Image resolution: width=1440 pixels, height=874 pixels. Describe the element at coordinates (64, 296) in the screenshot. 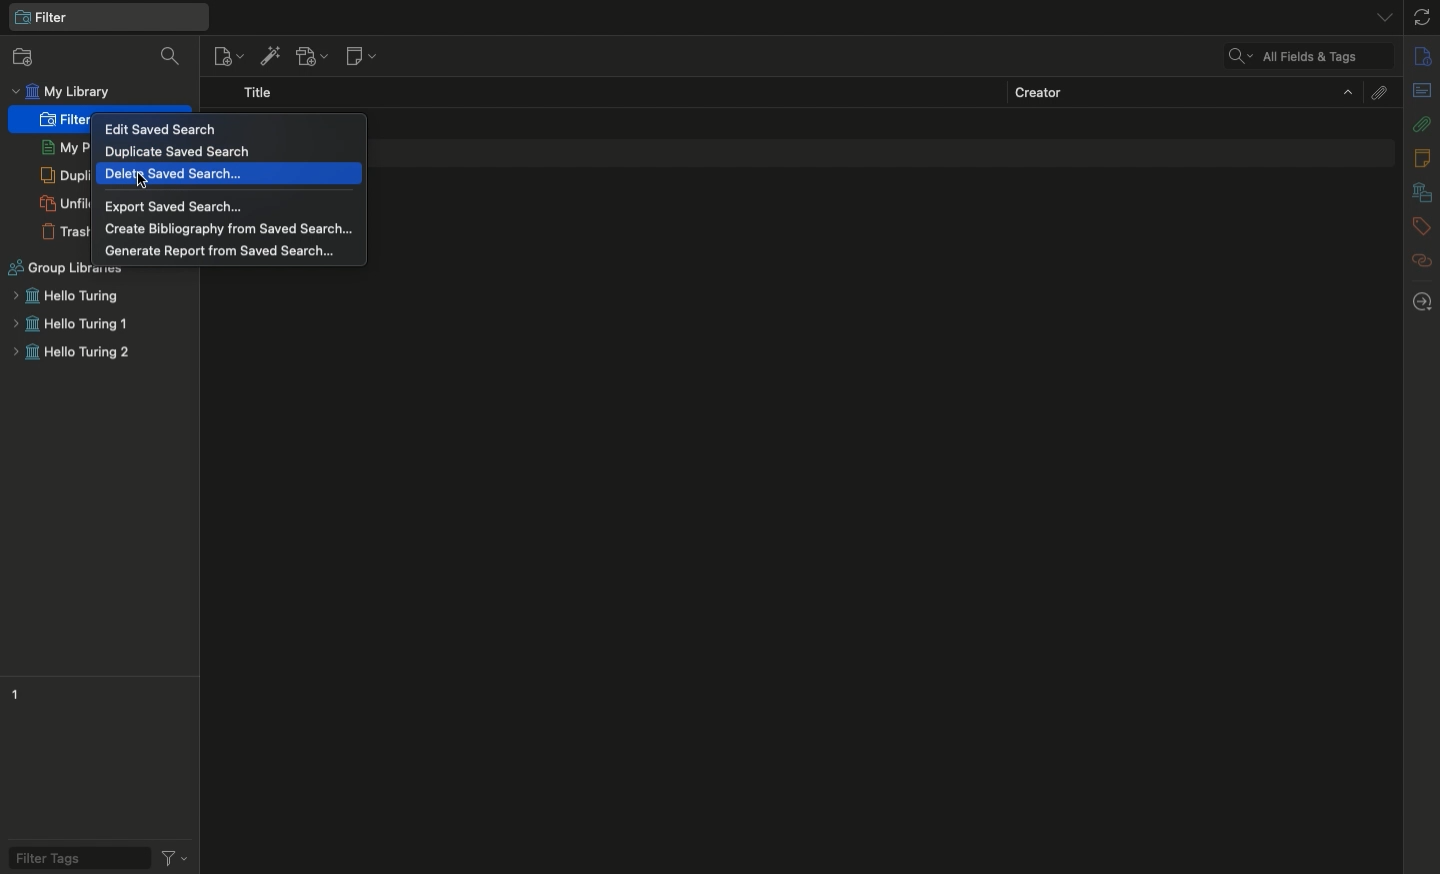

I see `Hello turing` at that location.